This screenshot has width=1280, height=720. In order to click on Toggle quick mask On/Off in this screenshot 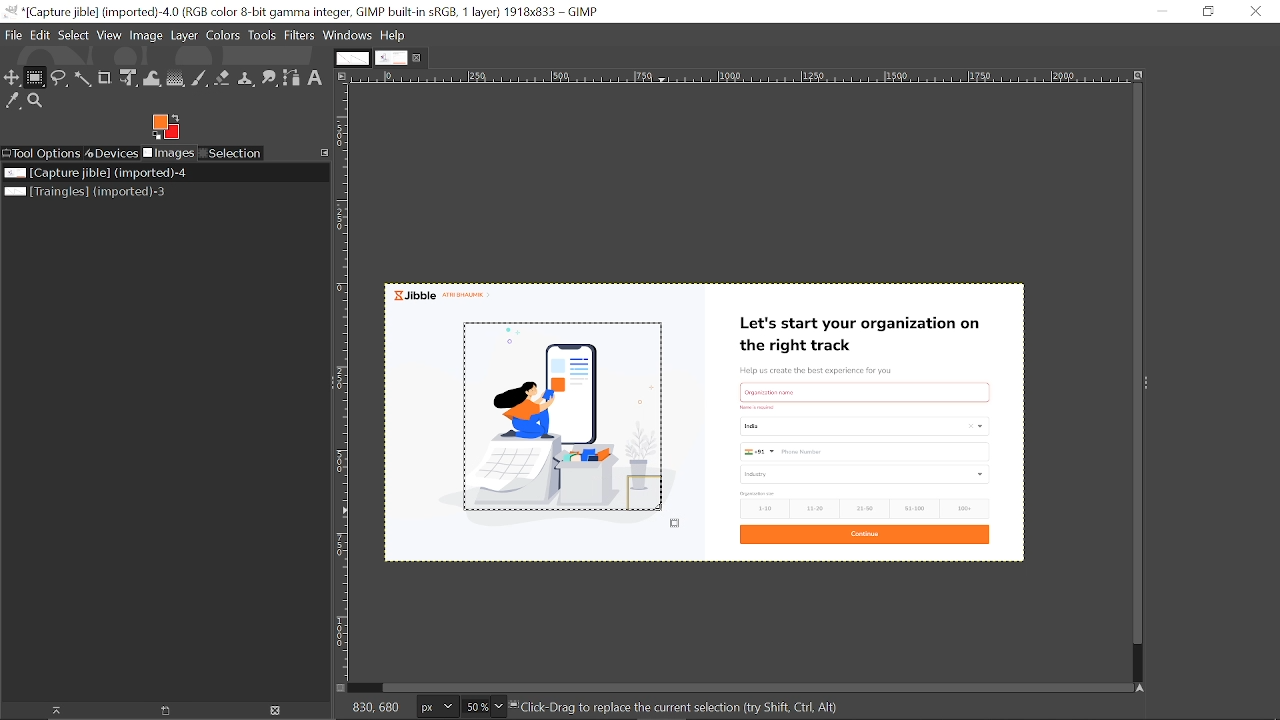, I will do `click(341, 688)`.